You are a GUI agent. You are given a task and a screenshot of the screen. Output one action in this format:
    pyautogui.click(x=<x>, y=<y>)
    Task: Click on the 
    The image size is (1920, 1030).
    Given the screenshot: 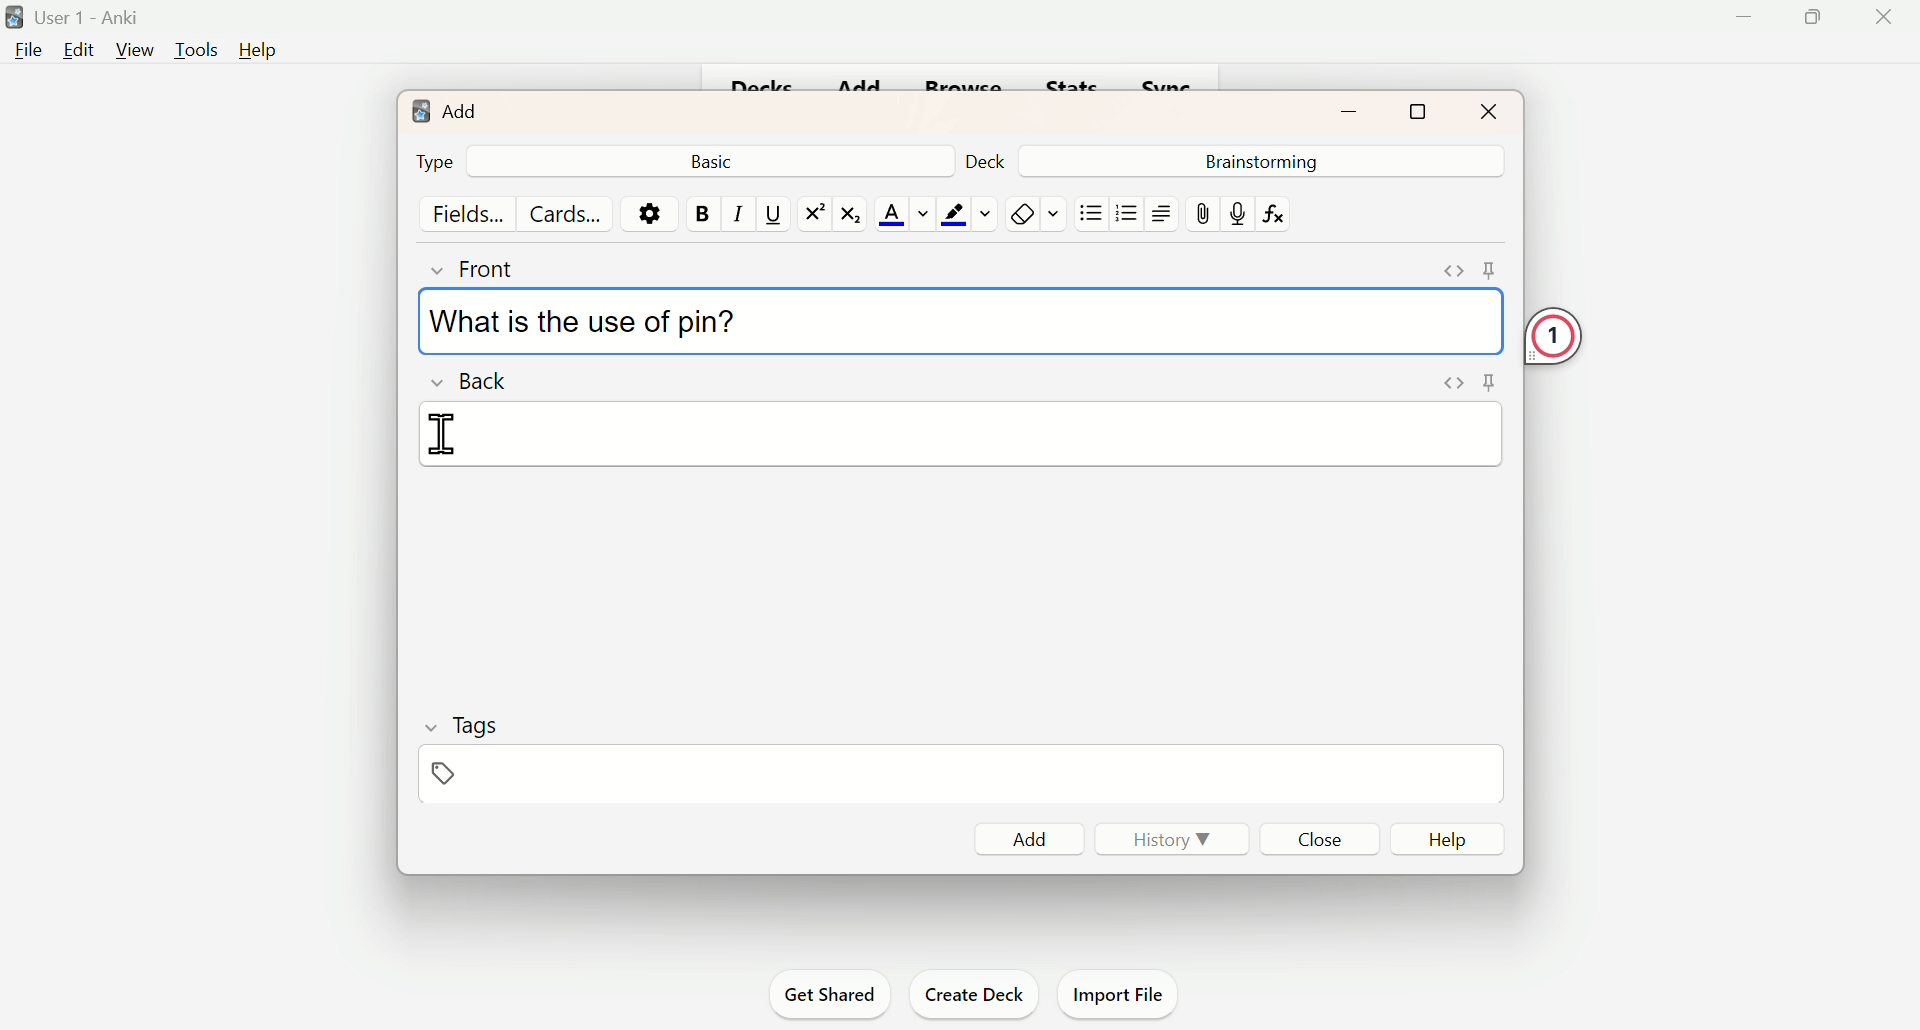 What is the action you would take?
    pyautogui.click(x=815, y=212)
    